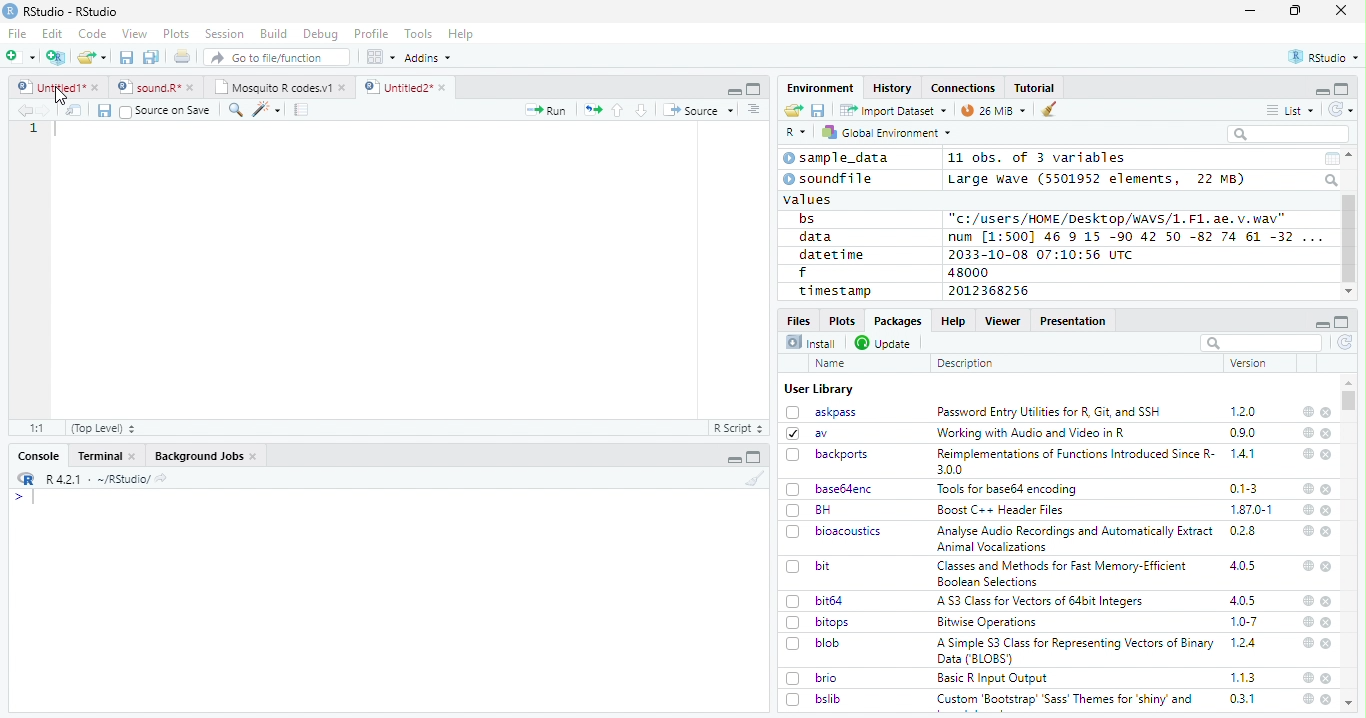 The image size is (1366, 718). What do you see at coordinates (1243, 600) in the screenshot?
I see `4.0.5` at bounding box center [1243, 600].